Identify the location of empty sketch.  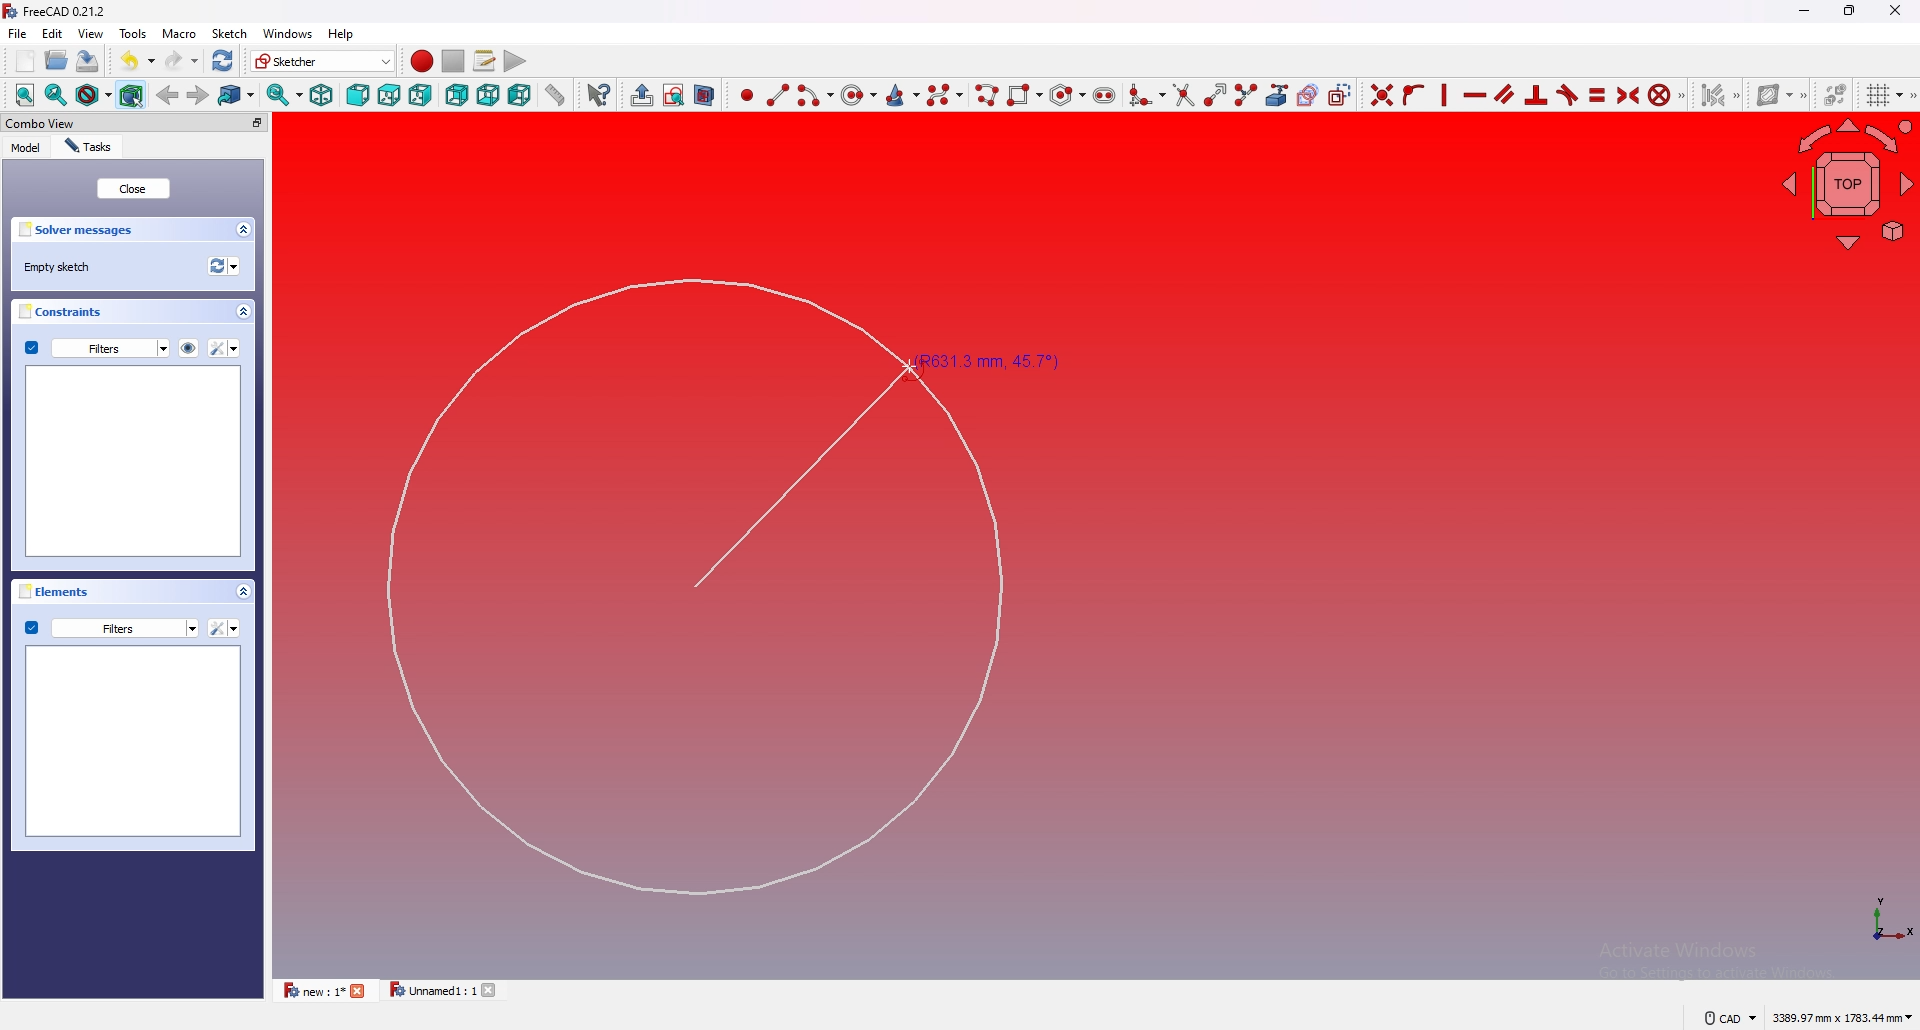
(62, 267).